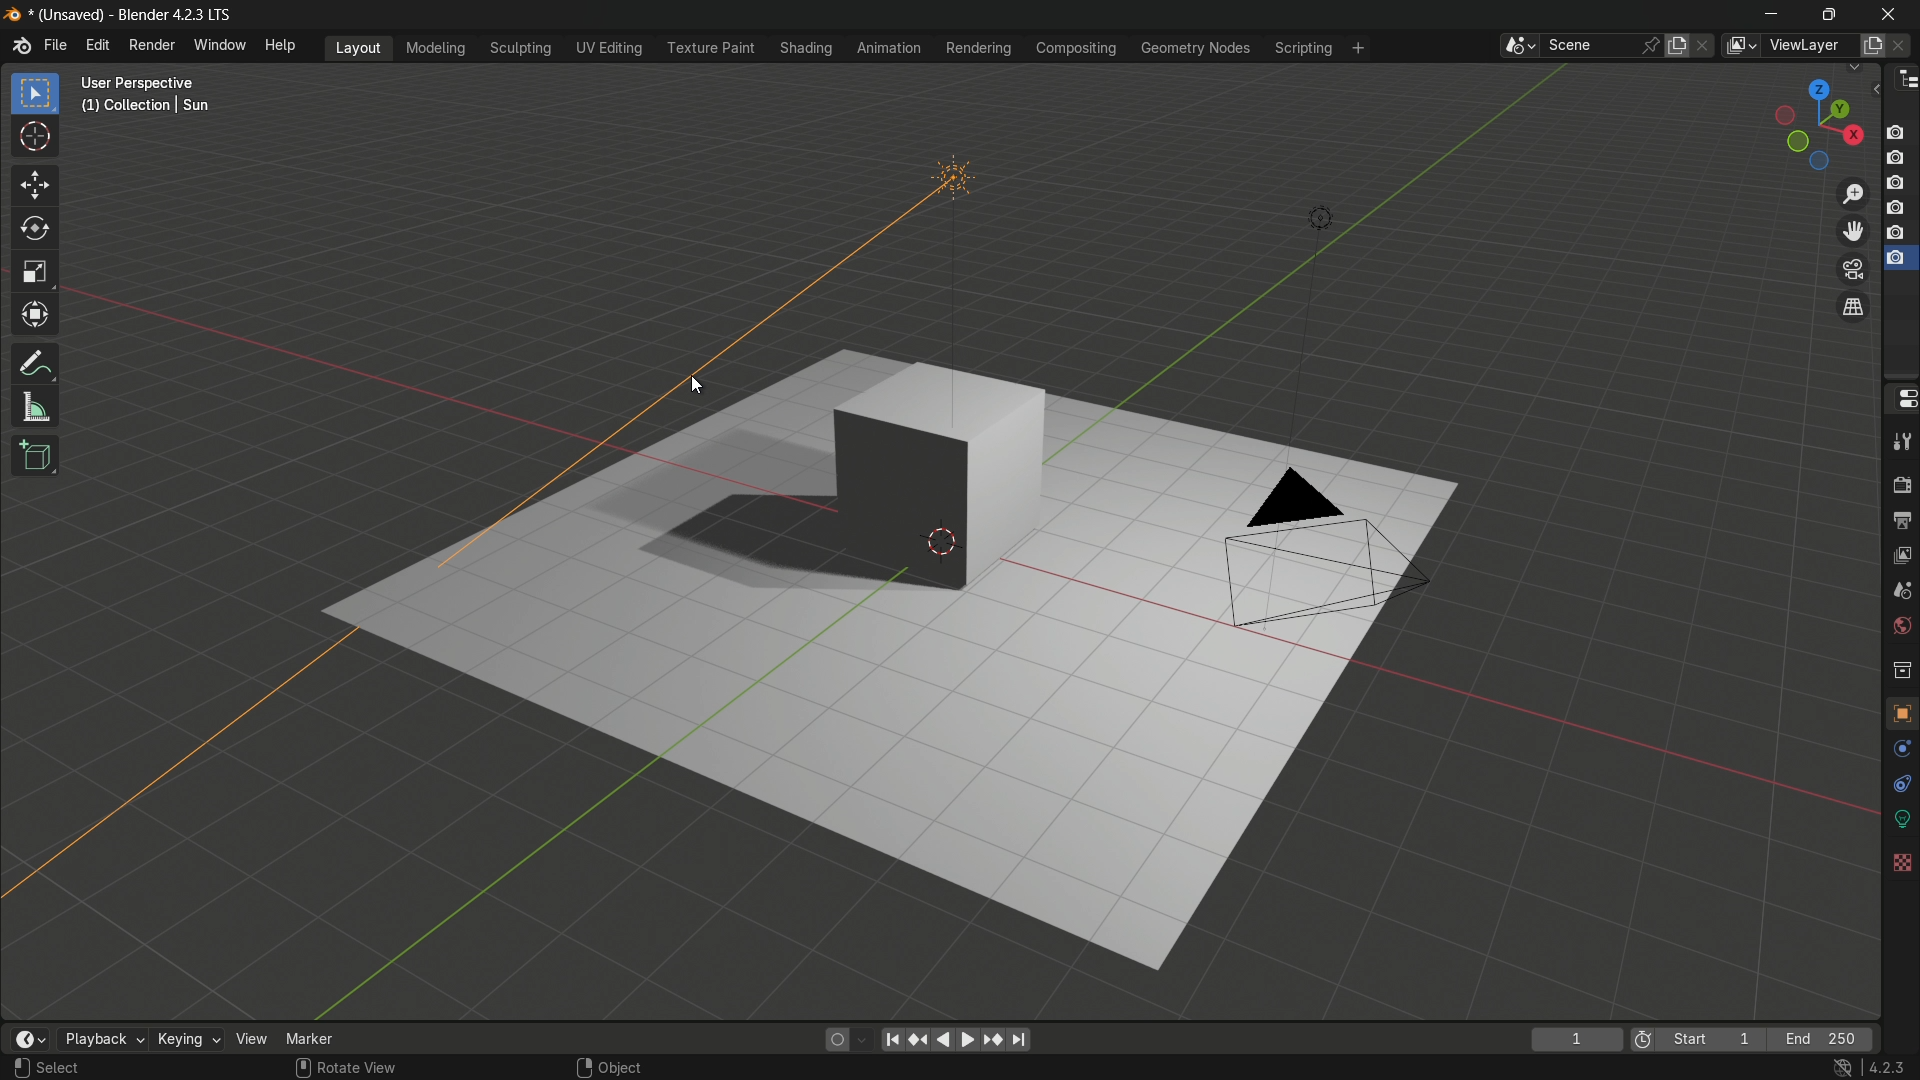  Describe the element at coordinates (1019, 1042) in the screenshot. I see `jump to endpoint` at that location.